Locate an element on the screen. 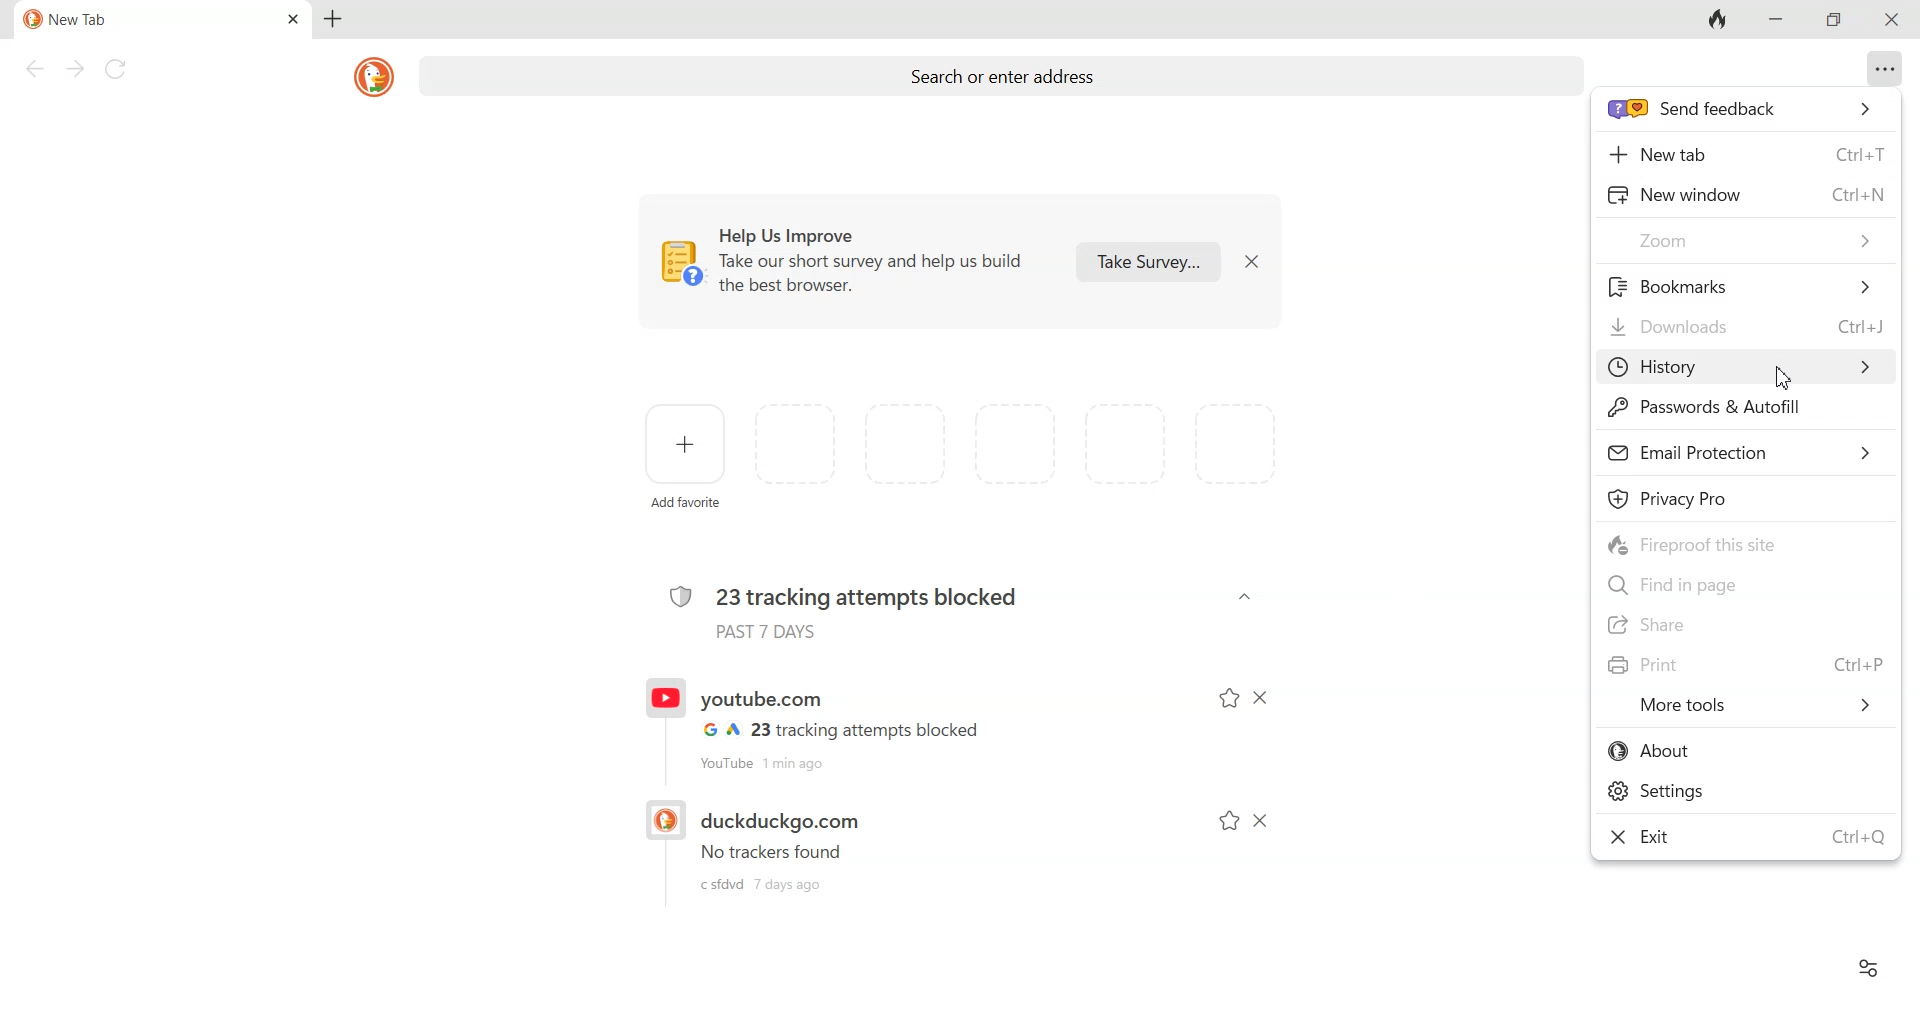 The height and width of the screenshot is (1020, 1920). Back is located at coordinates (33, 69).